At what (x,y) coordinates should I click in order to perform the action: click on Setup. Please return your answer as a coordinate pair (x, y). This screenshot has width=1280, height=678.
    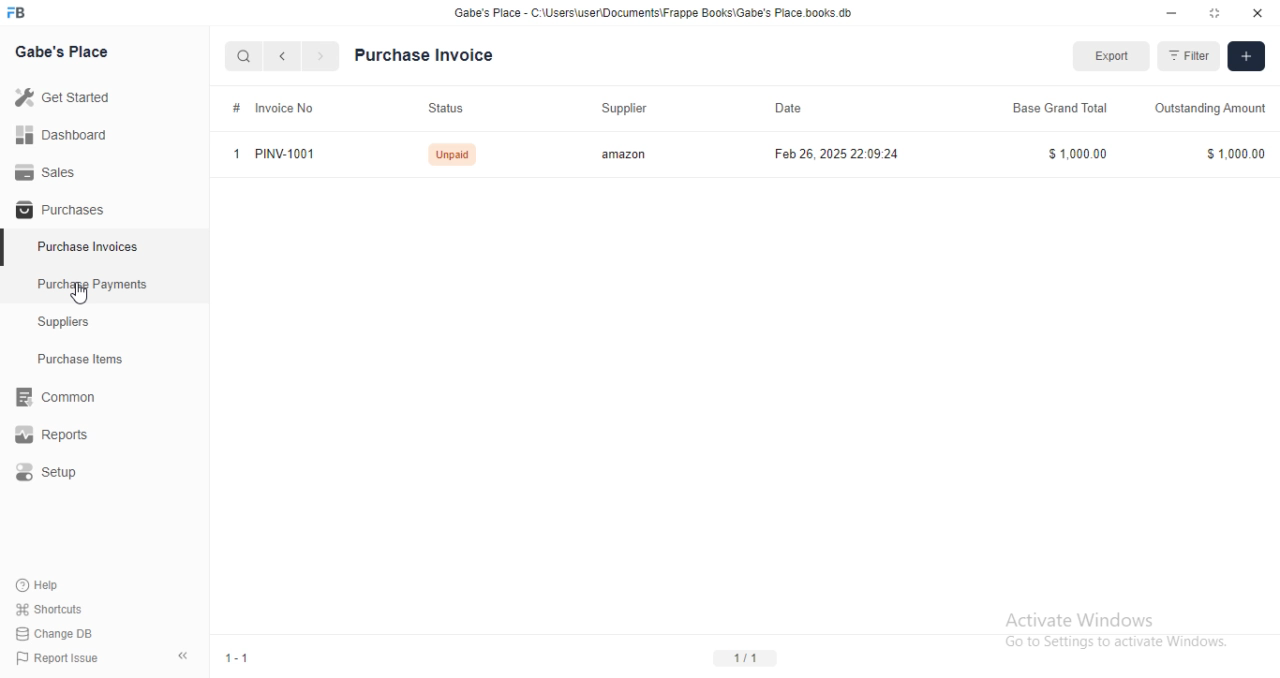
    Looking at the image, I should click on (60, 473).